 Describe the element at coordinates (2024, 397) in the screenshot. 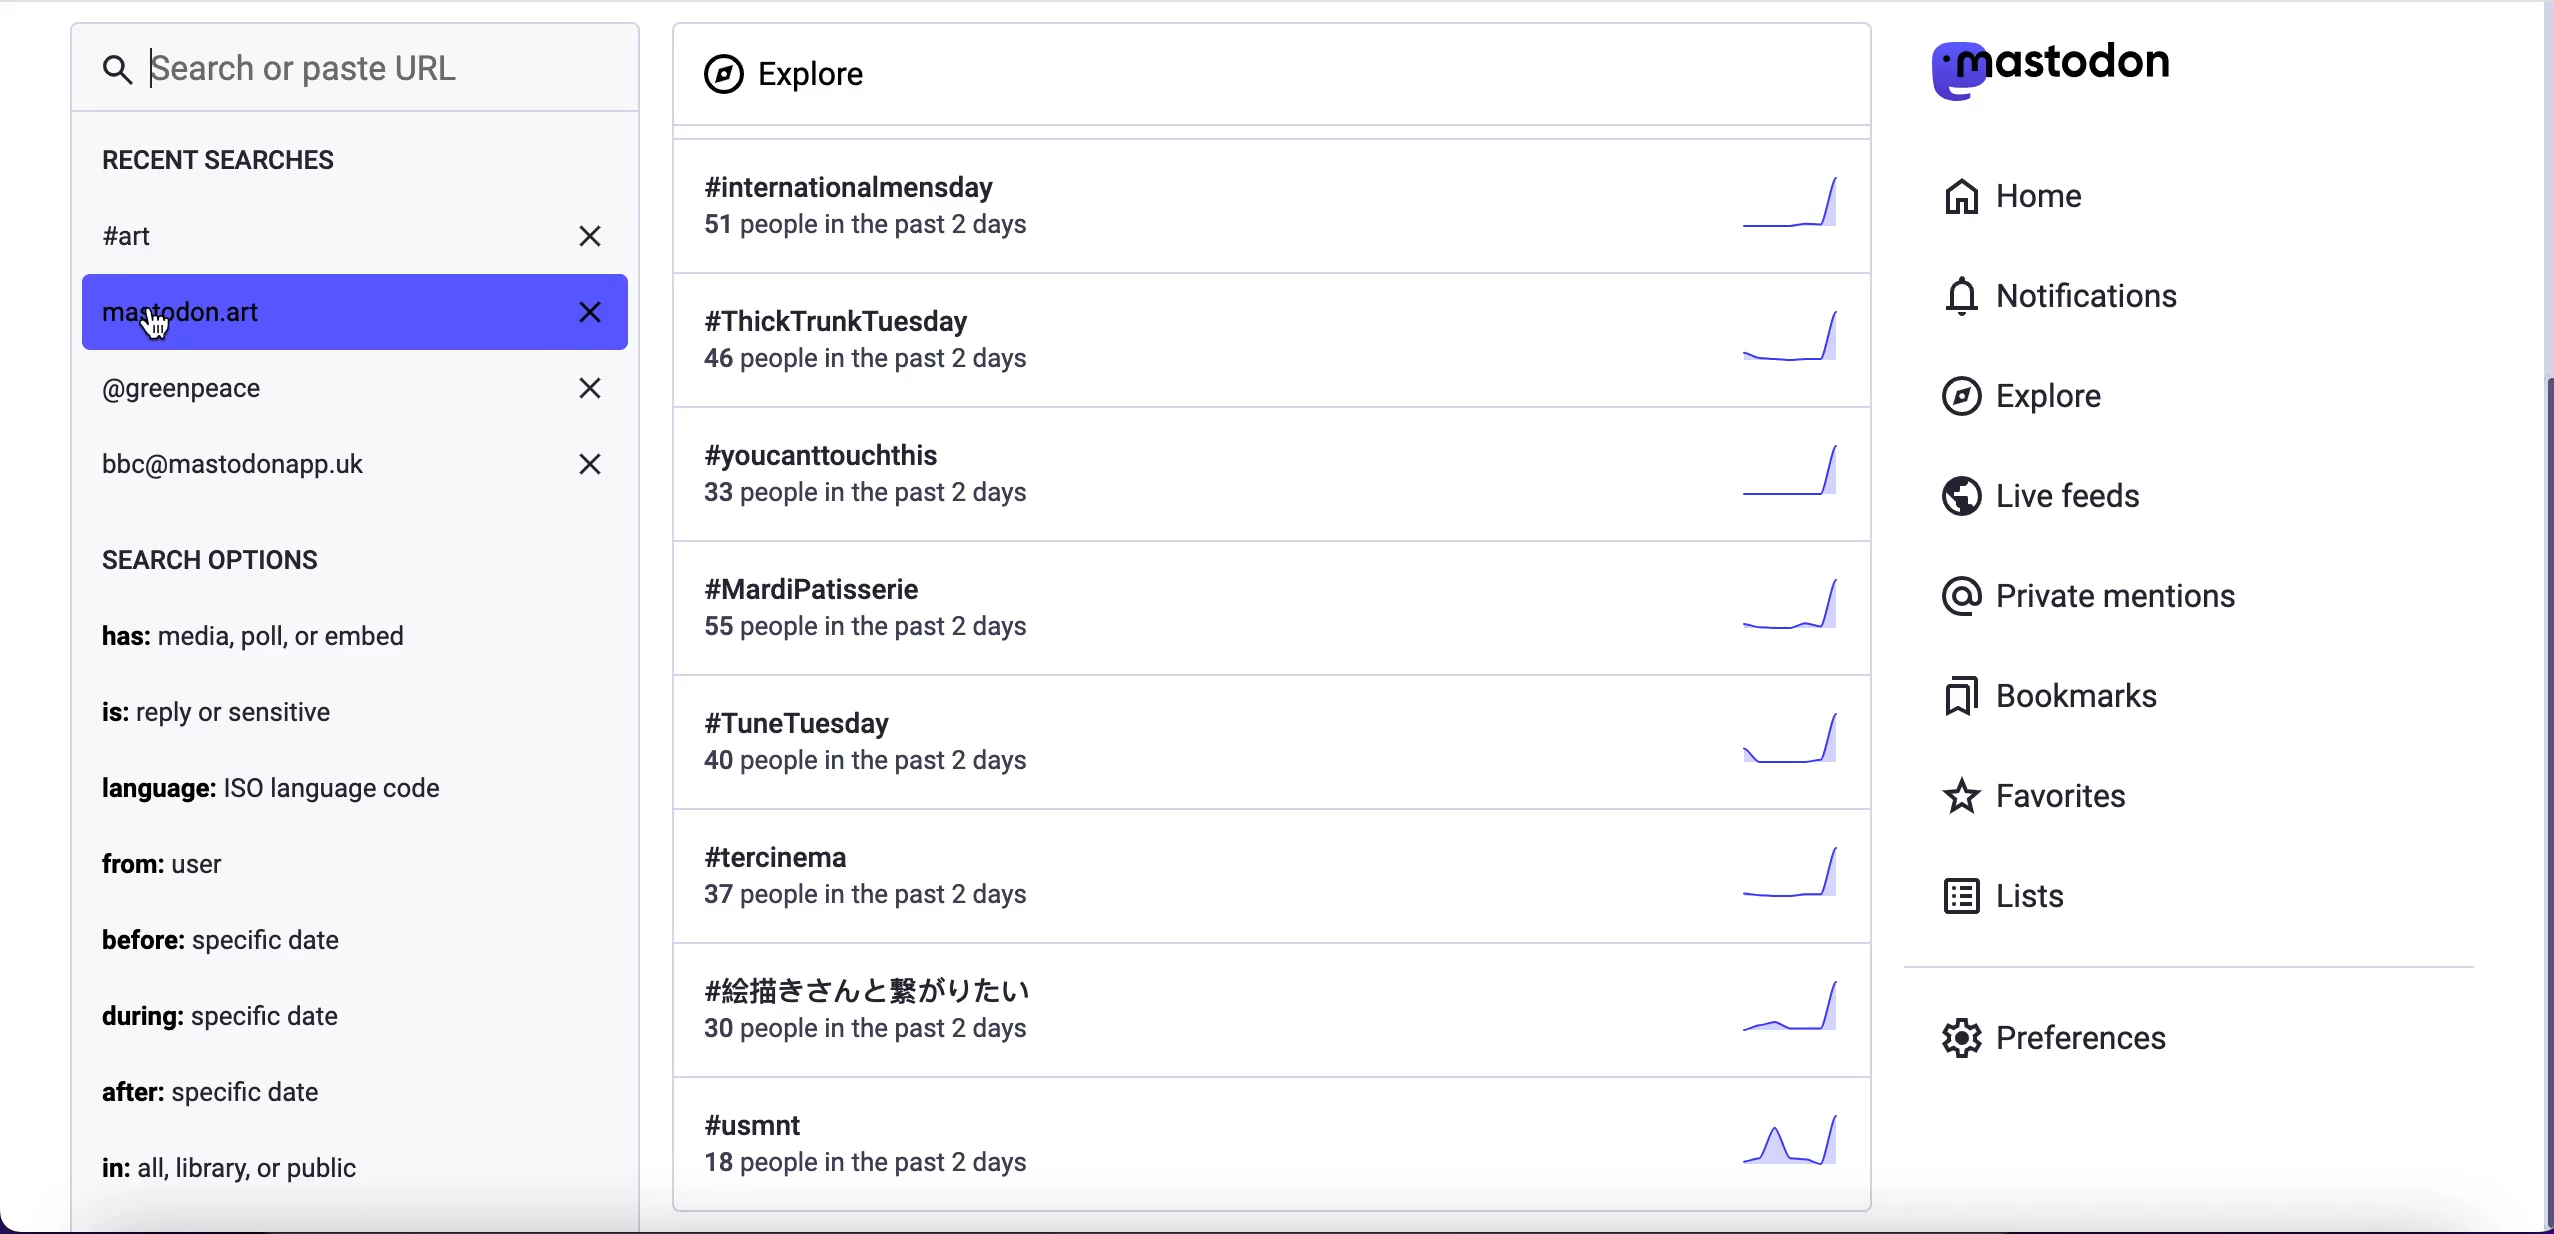

I see `explore` at that location.